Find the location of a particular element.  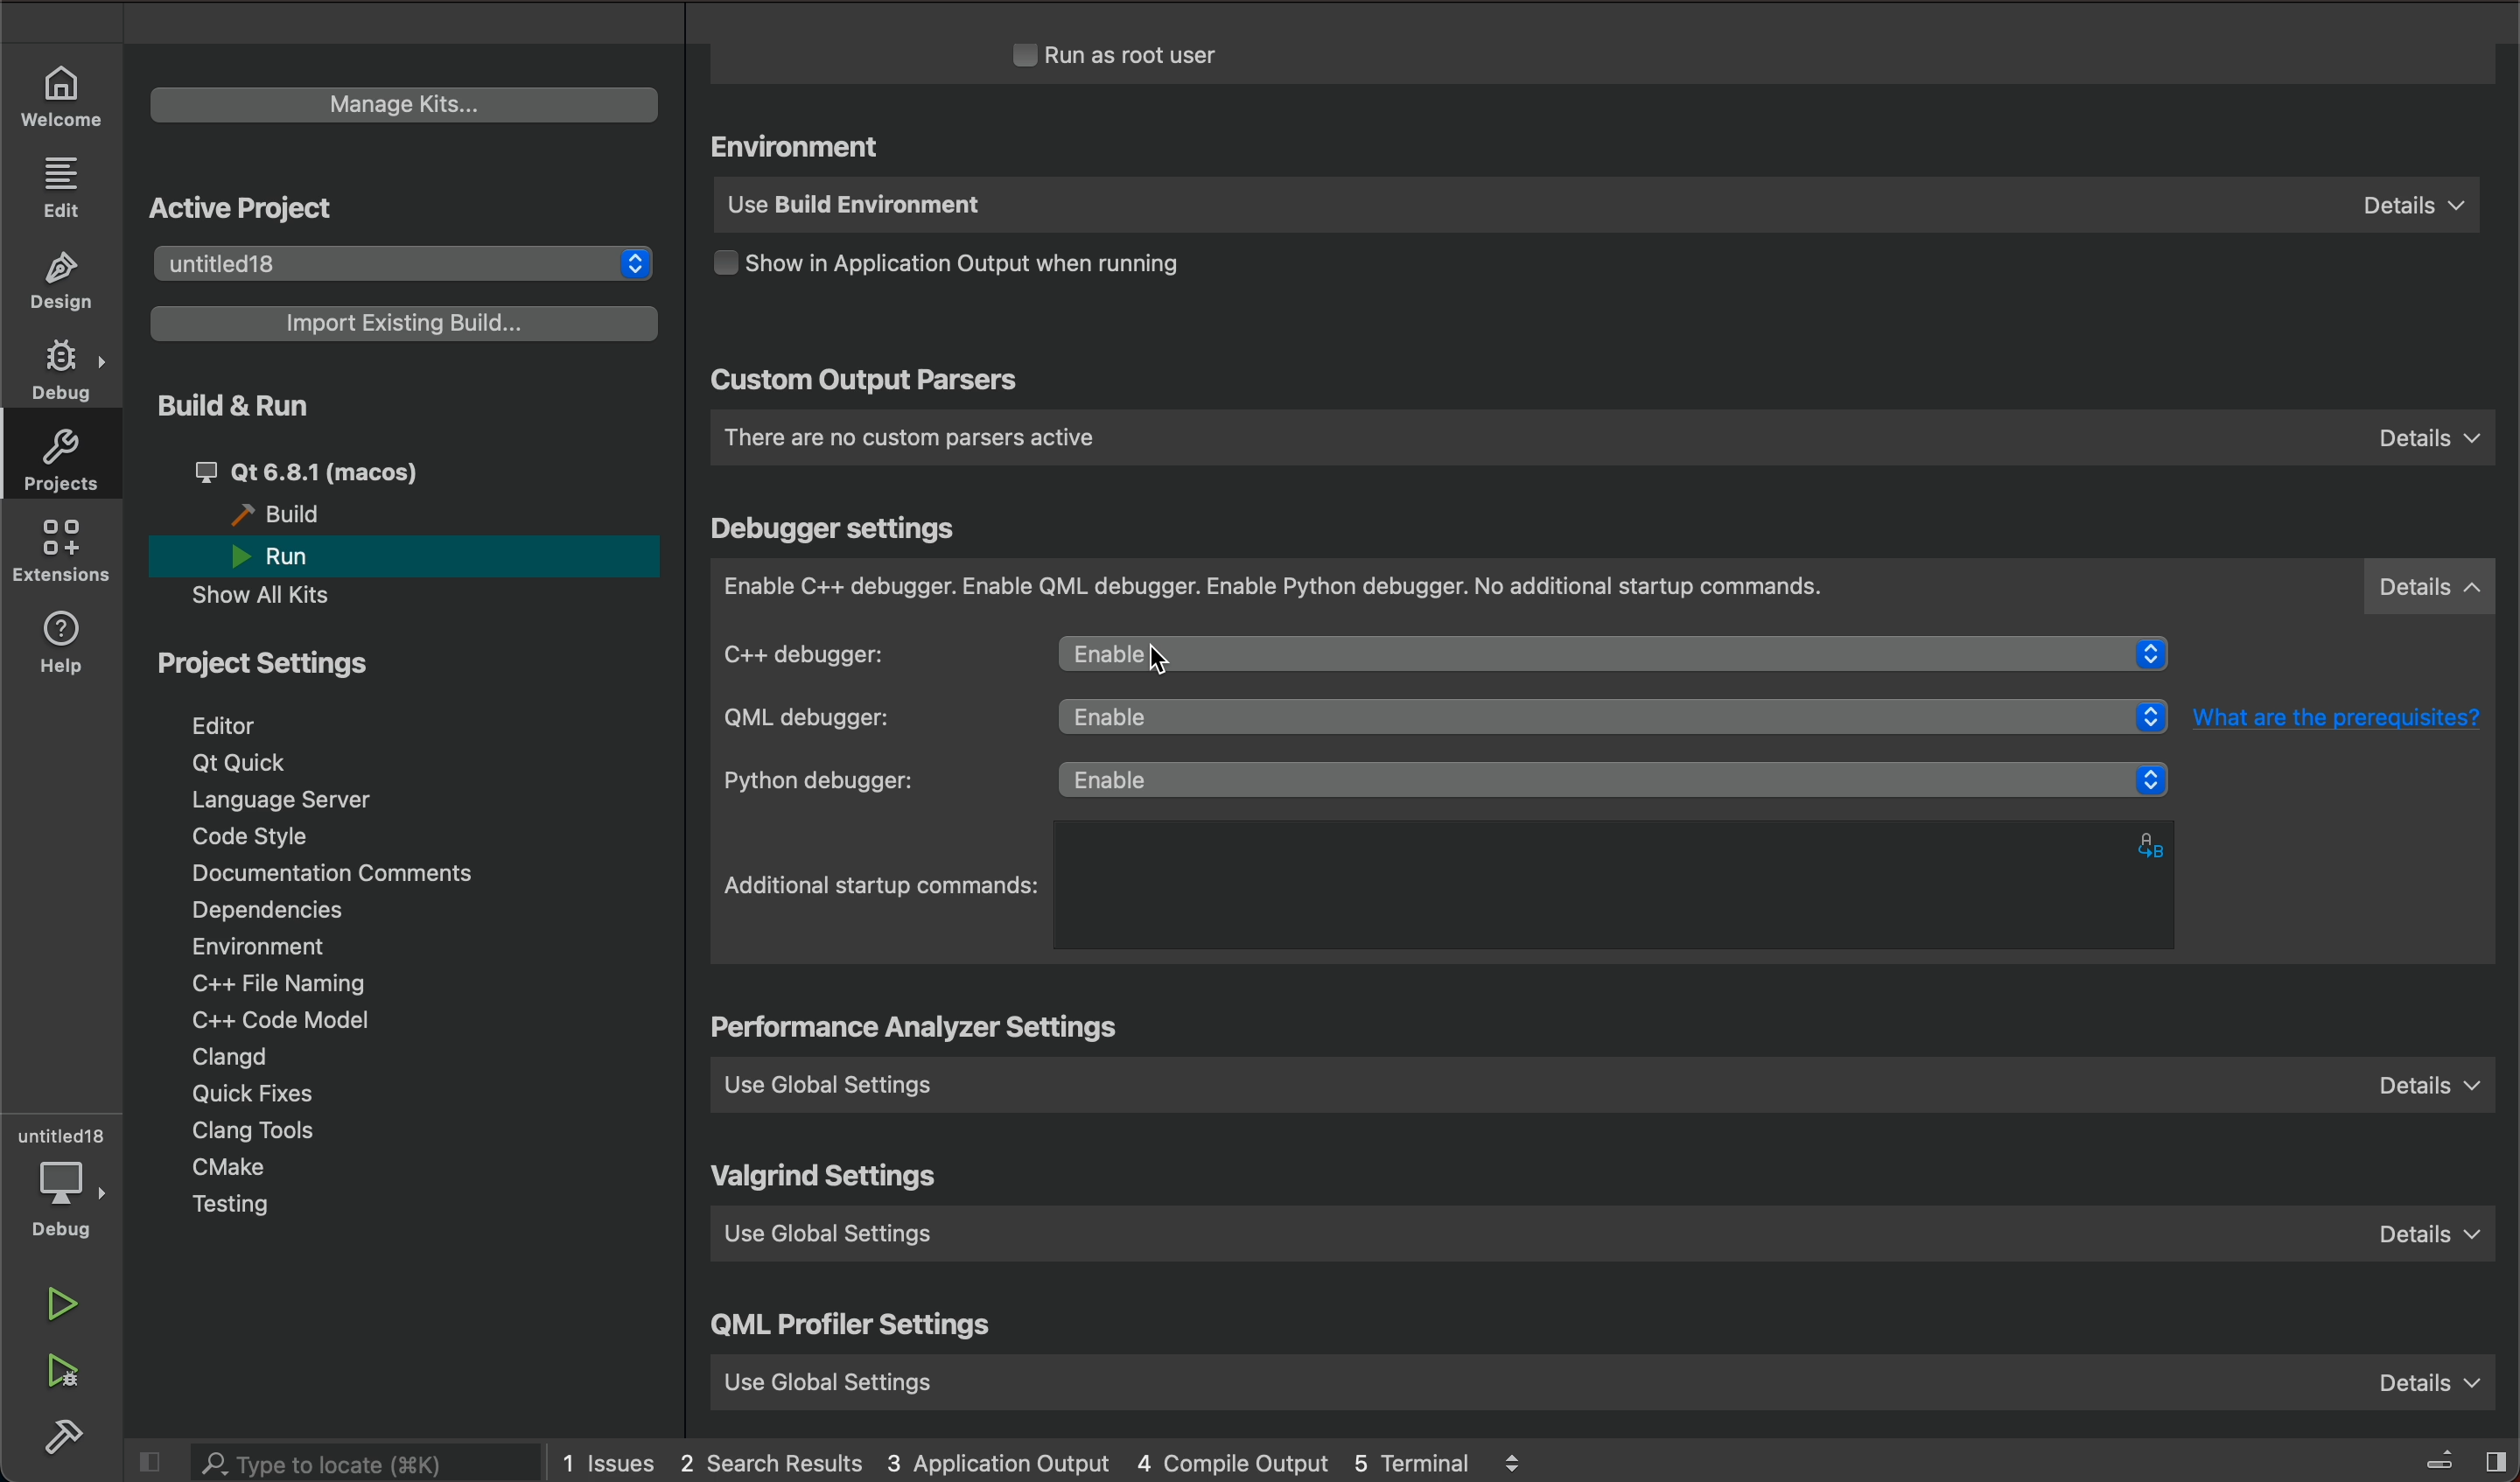

c++  is located at coordinates (1454, 653).